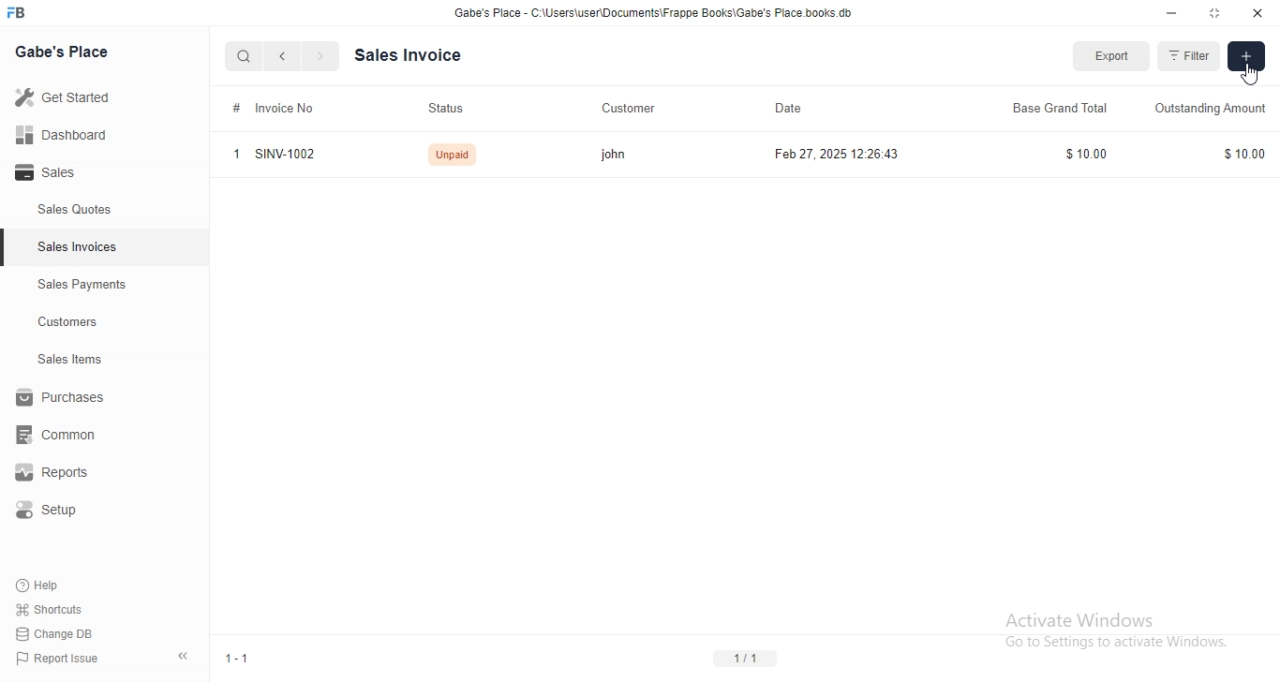  I want to click on Change DB, so click(58, 635).